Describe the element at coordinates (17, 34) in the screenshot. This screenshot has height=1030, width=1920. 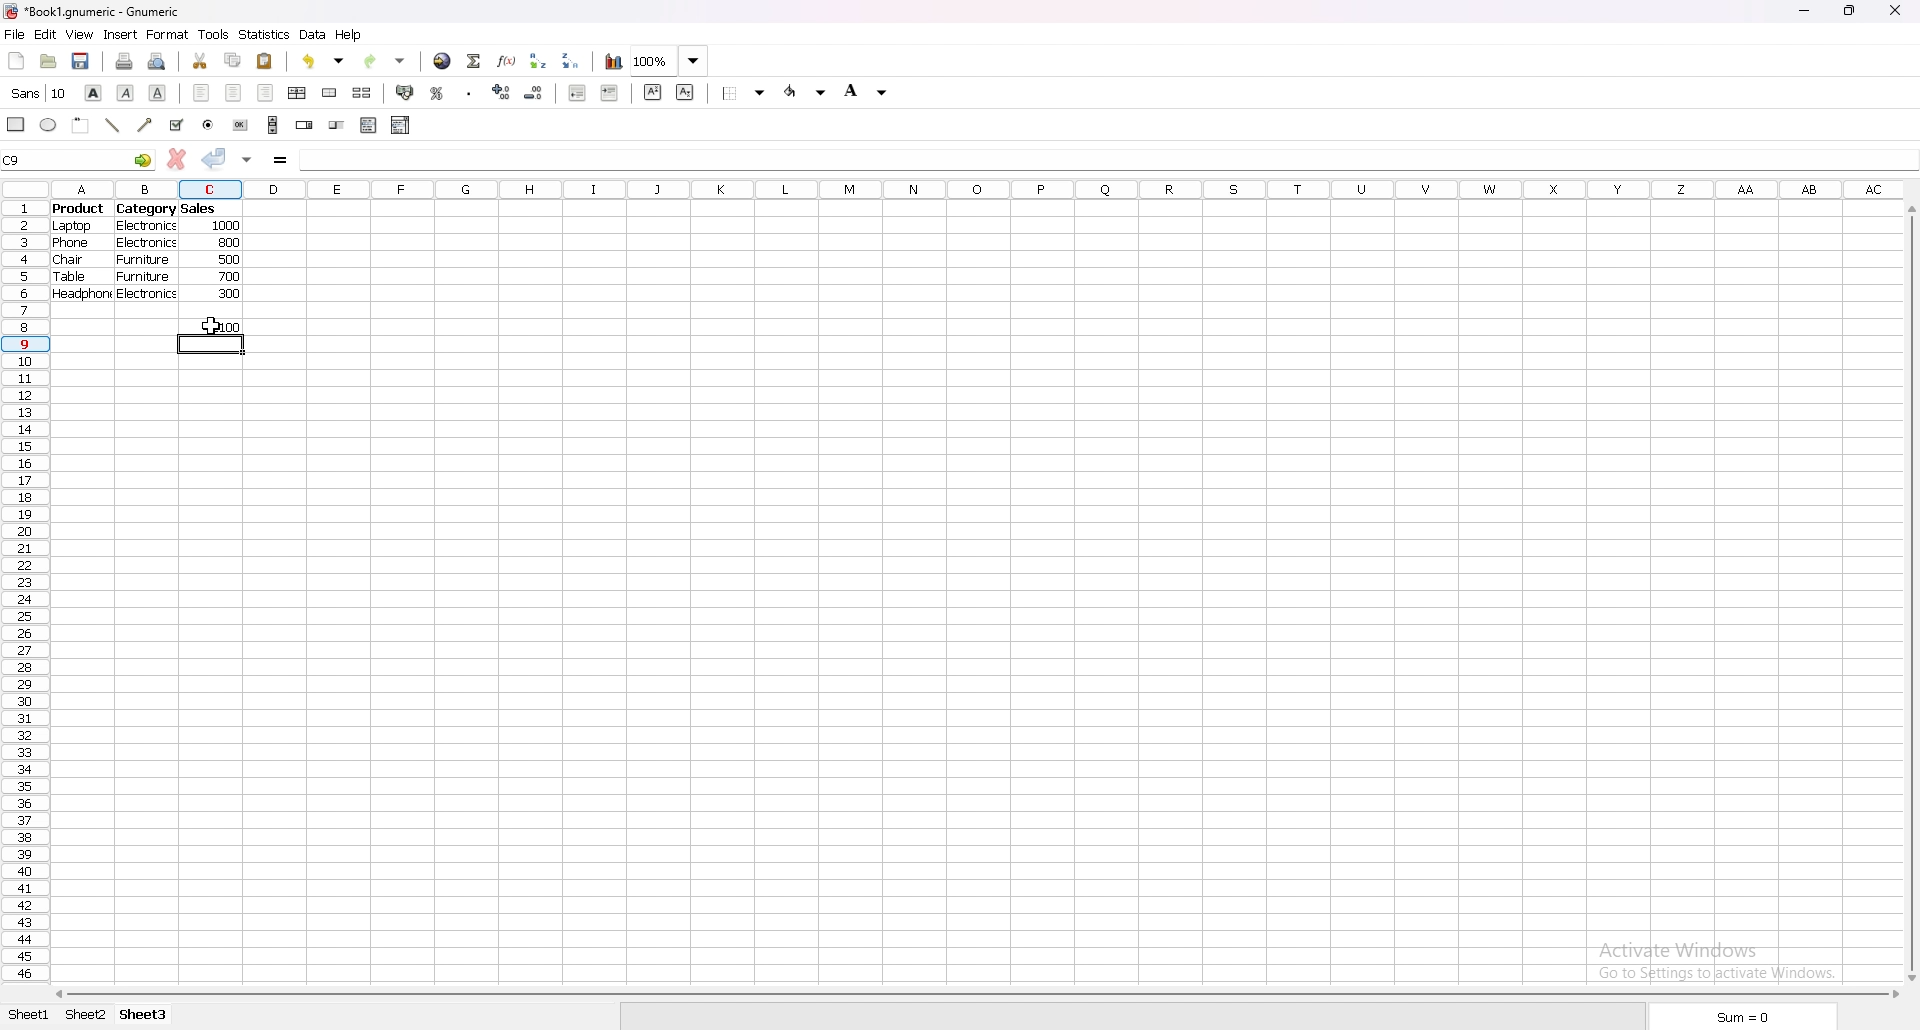
I see `file` at that location.